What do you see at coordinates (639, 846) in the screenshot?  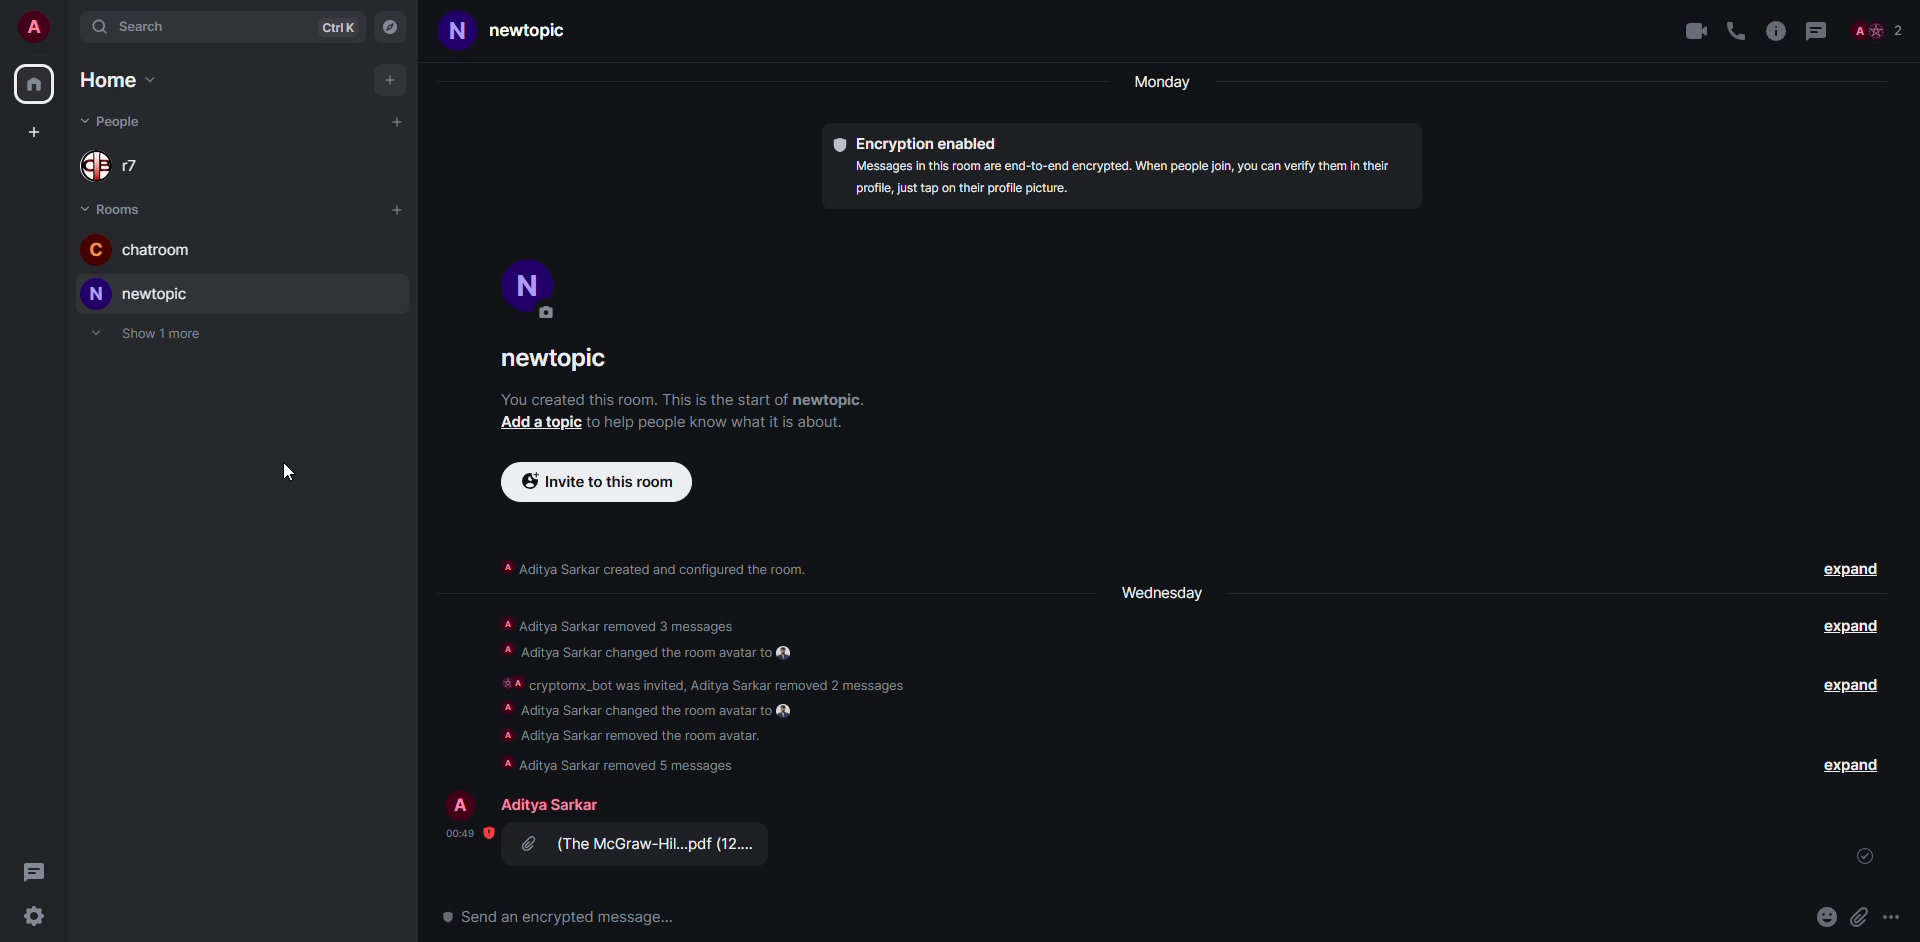 I see `file` at bounding box center [639, 846].